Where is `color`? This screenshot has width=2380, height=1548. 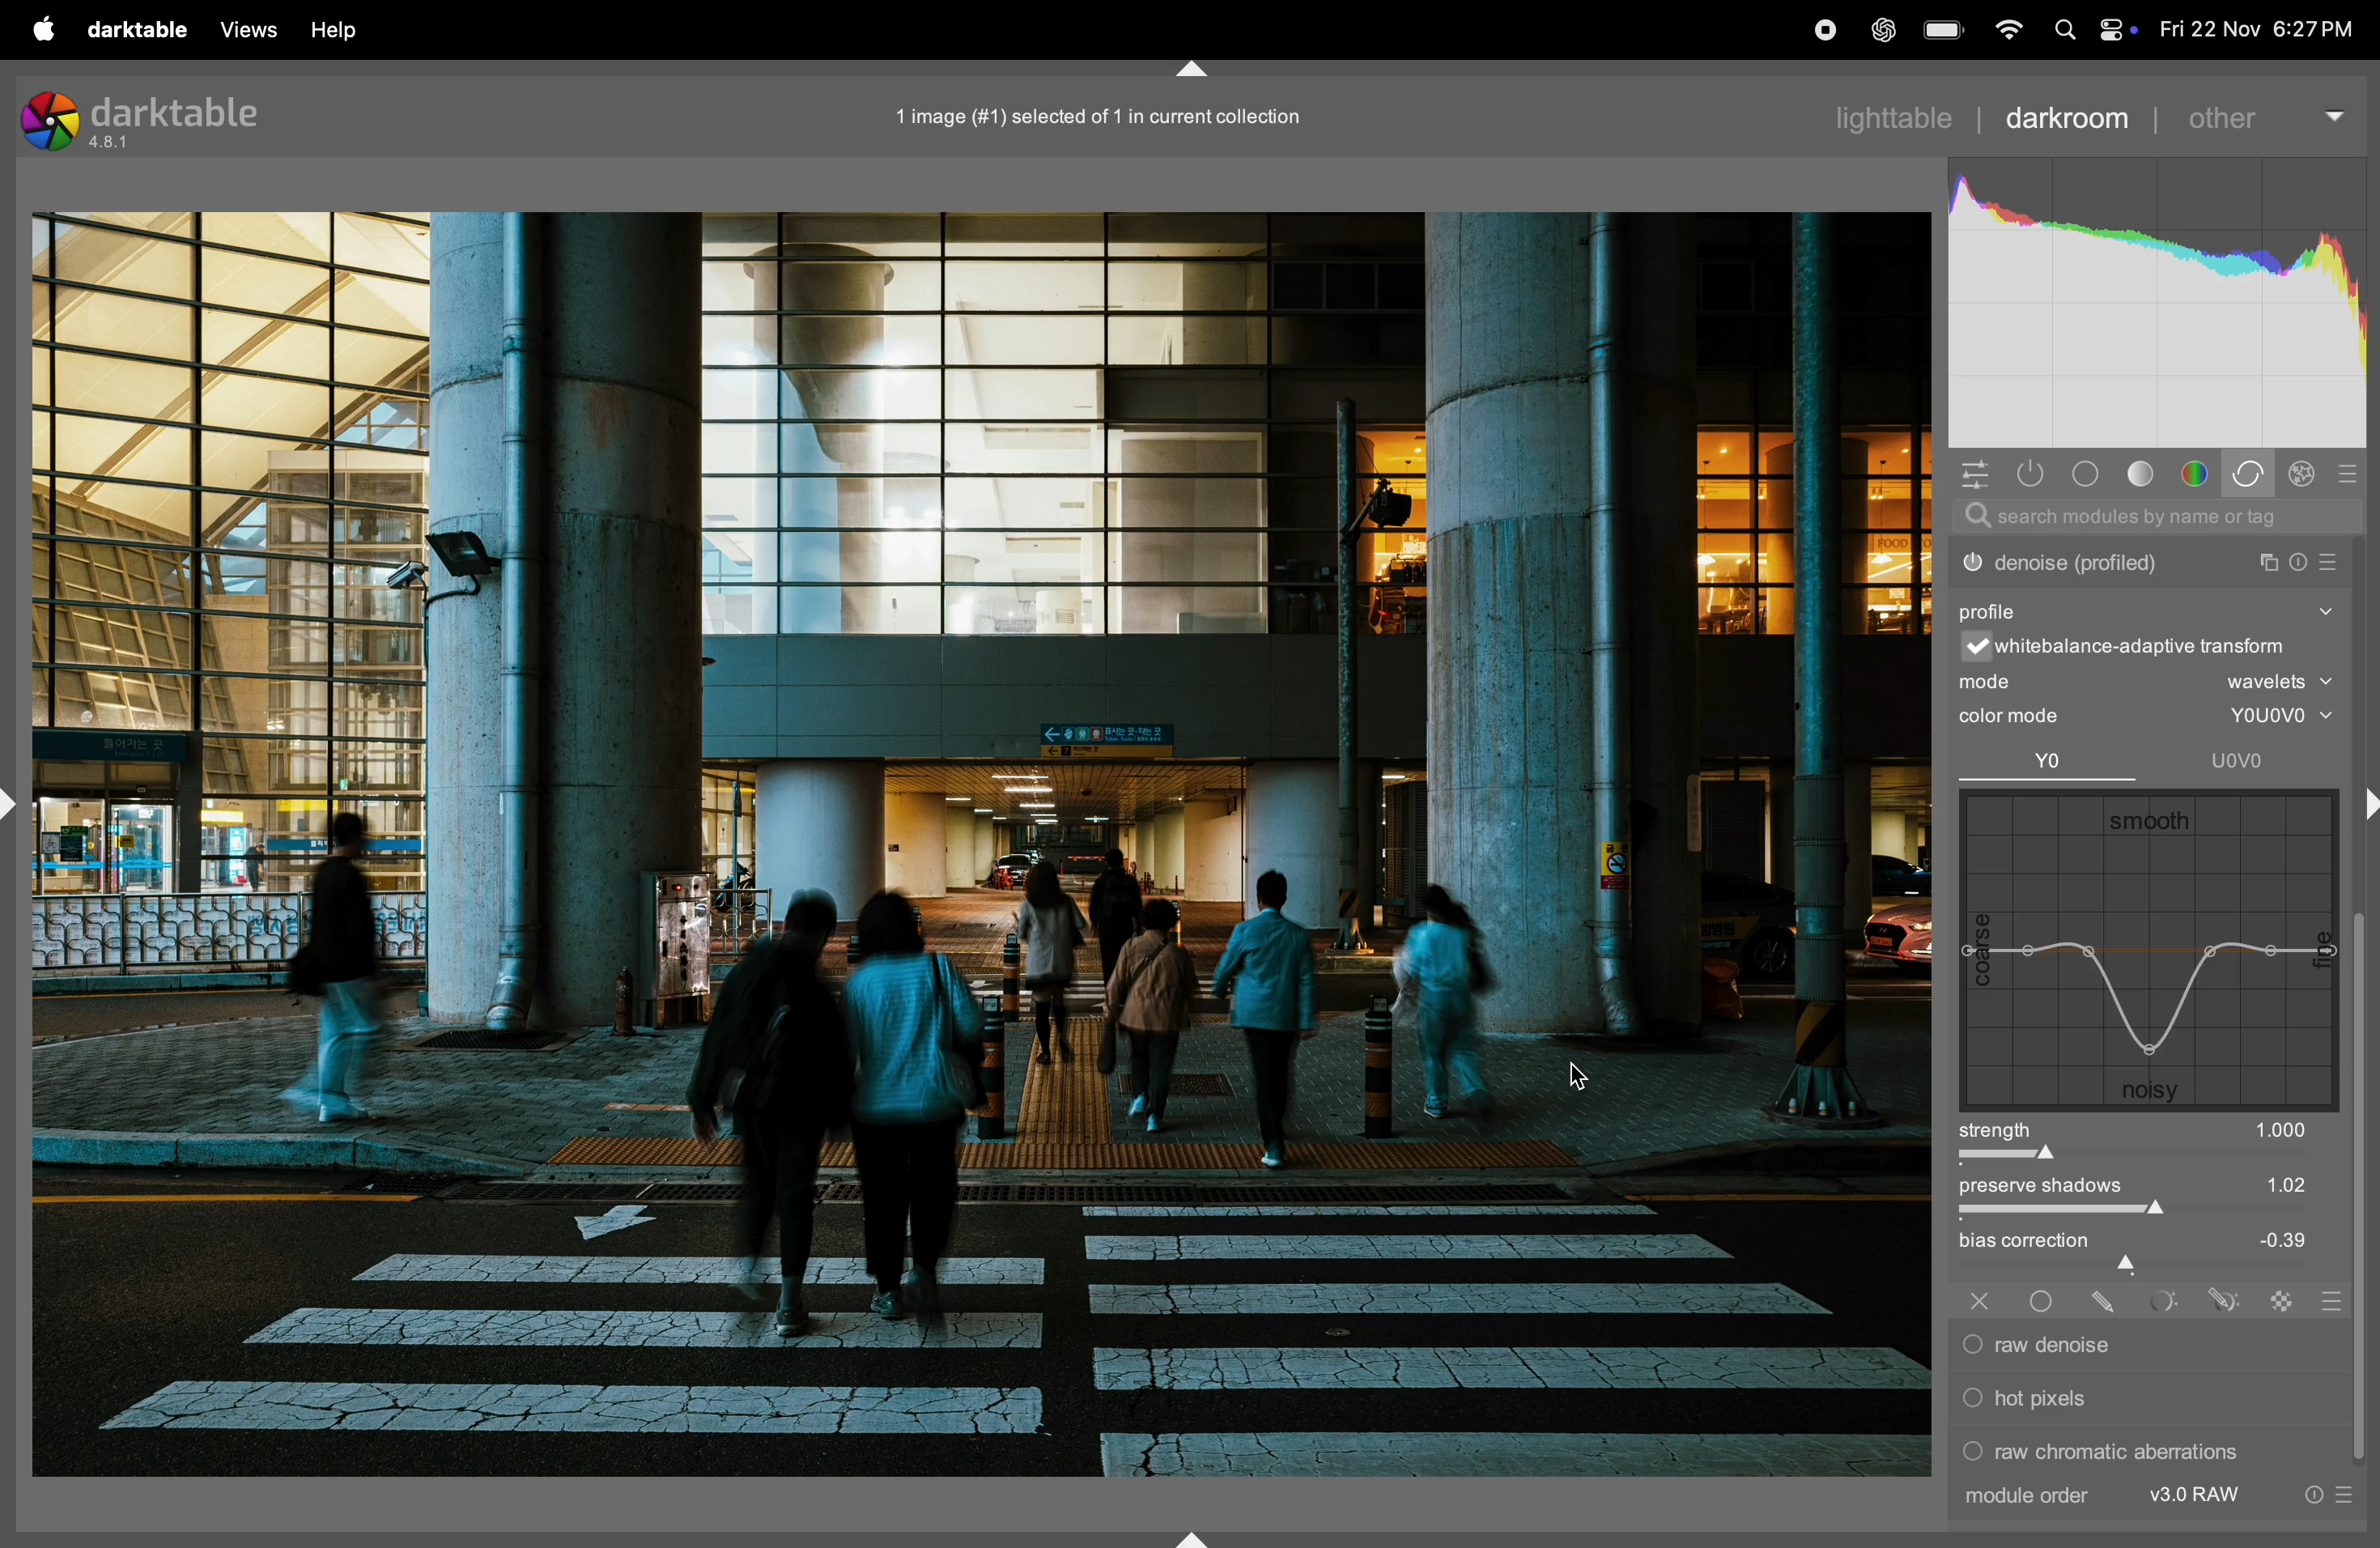 color is located at coordinates (2195, 472).